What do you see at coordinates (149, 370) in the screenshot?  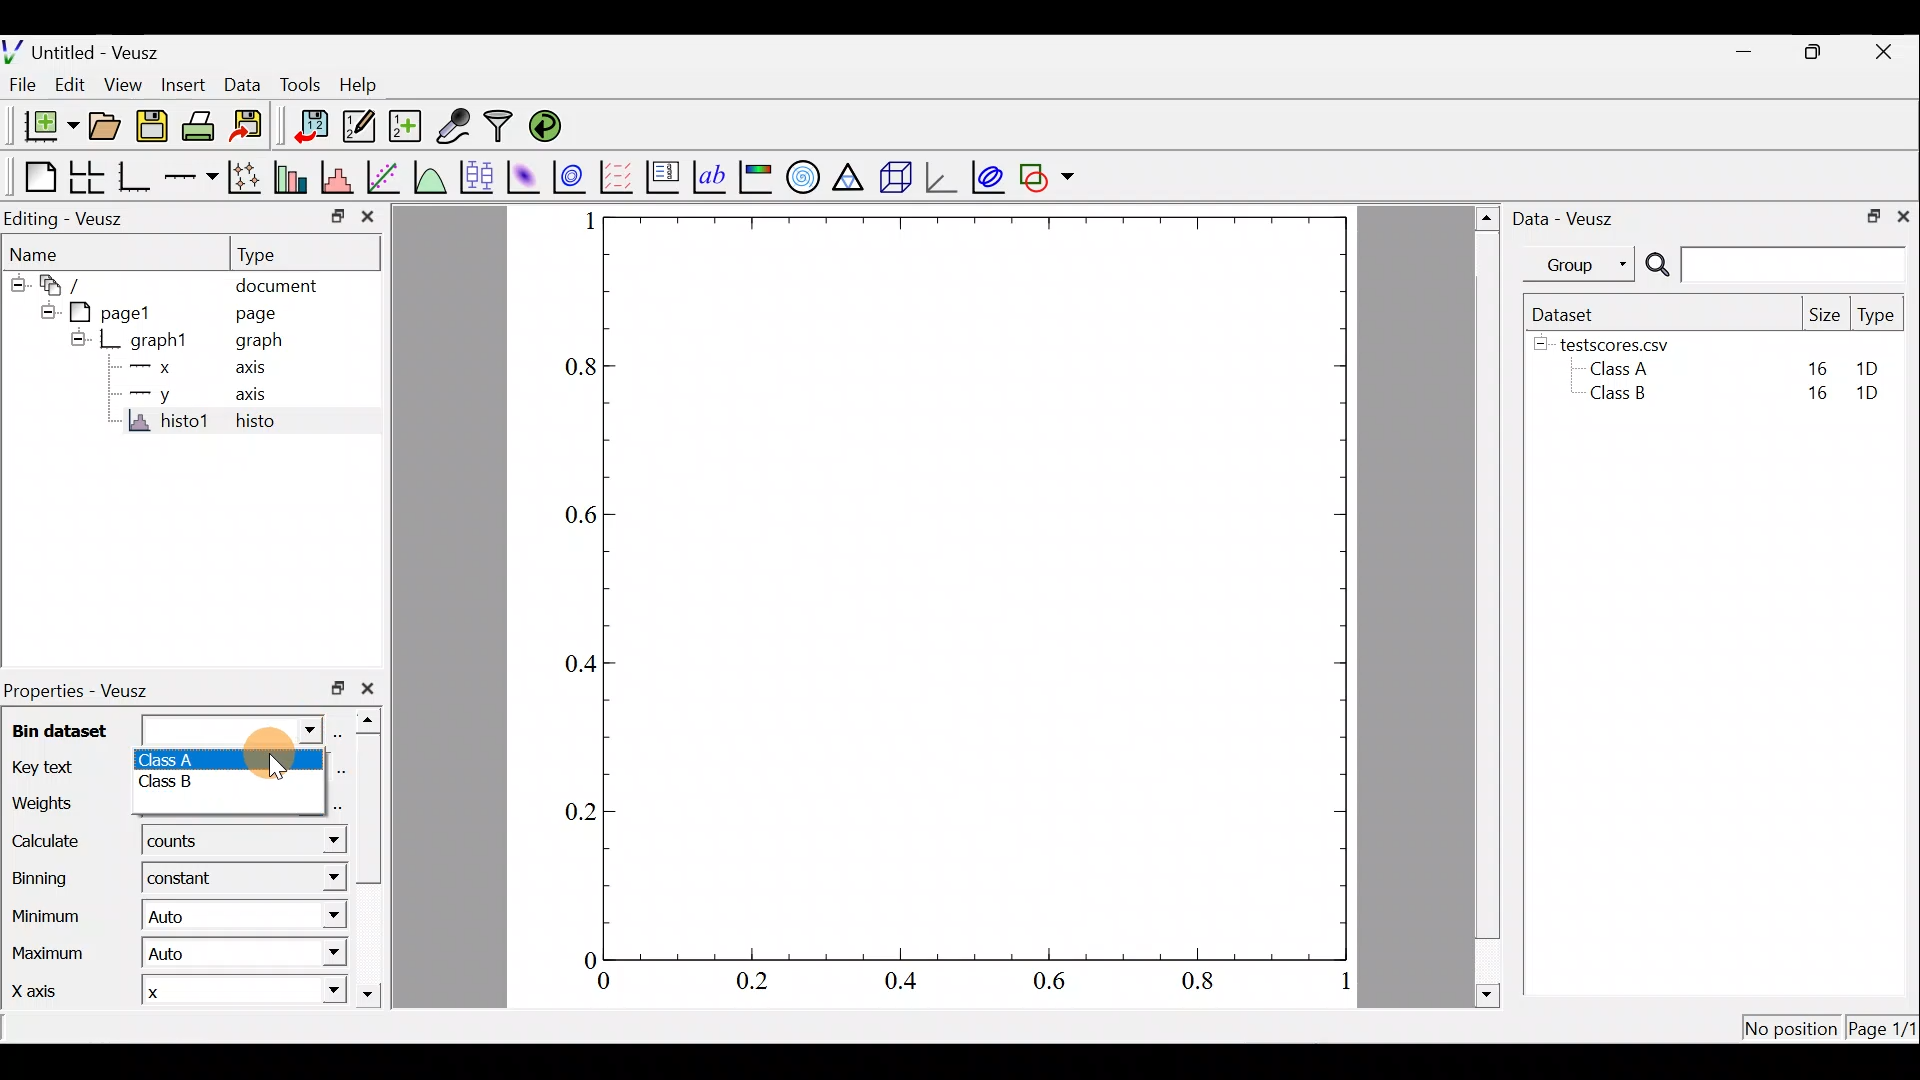 I see `x` at bounding box center [149, 370].